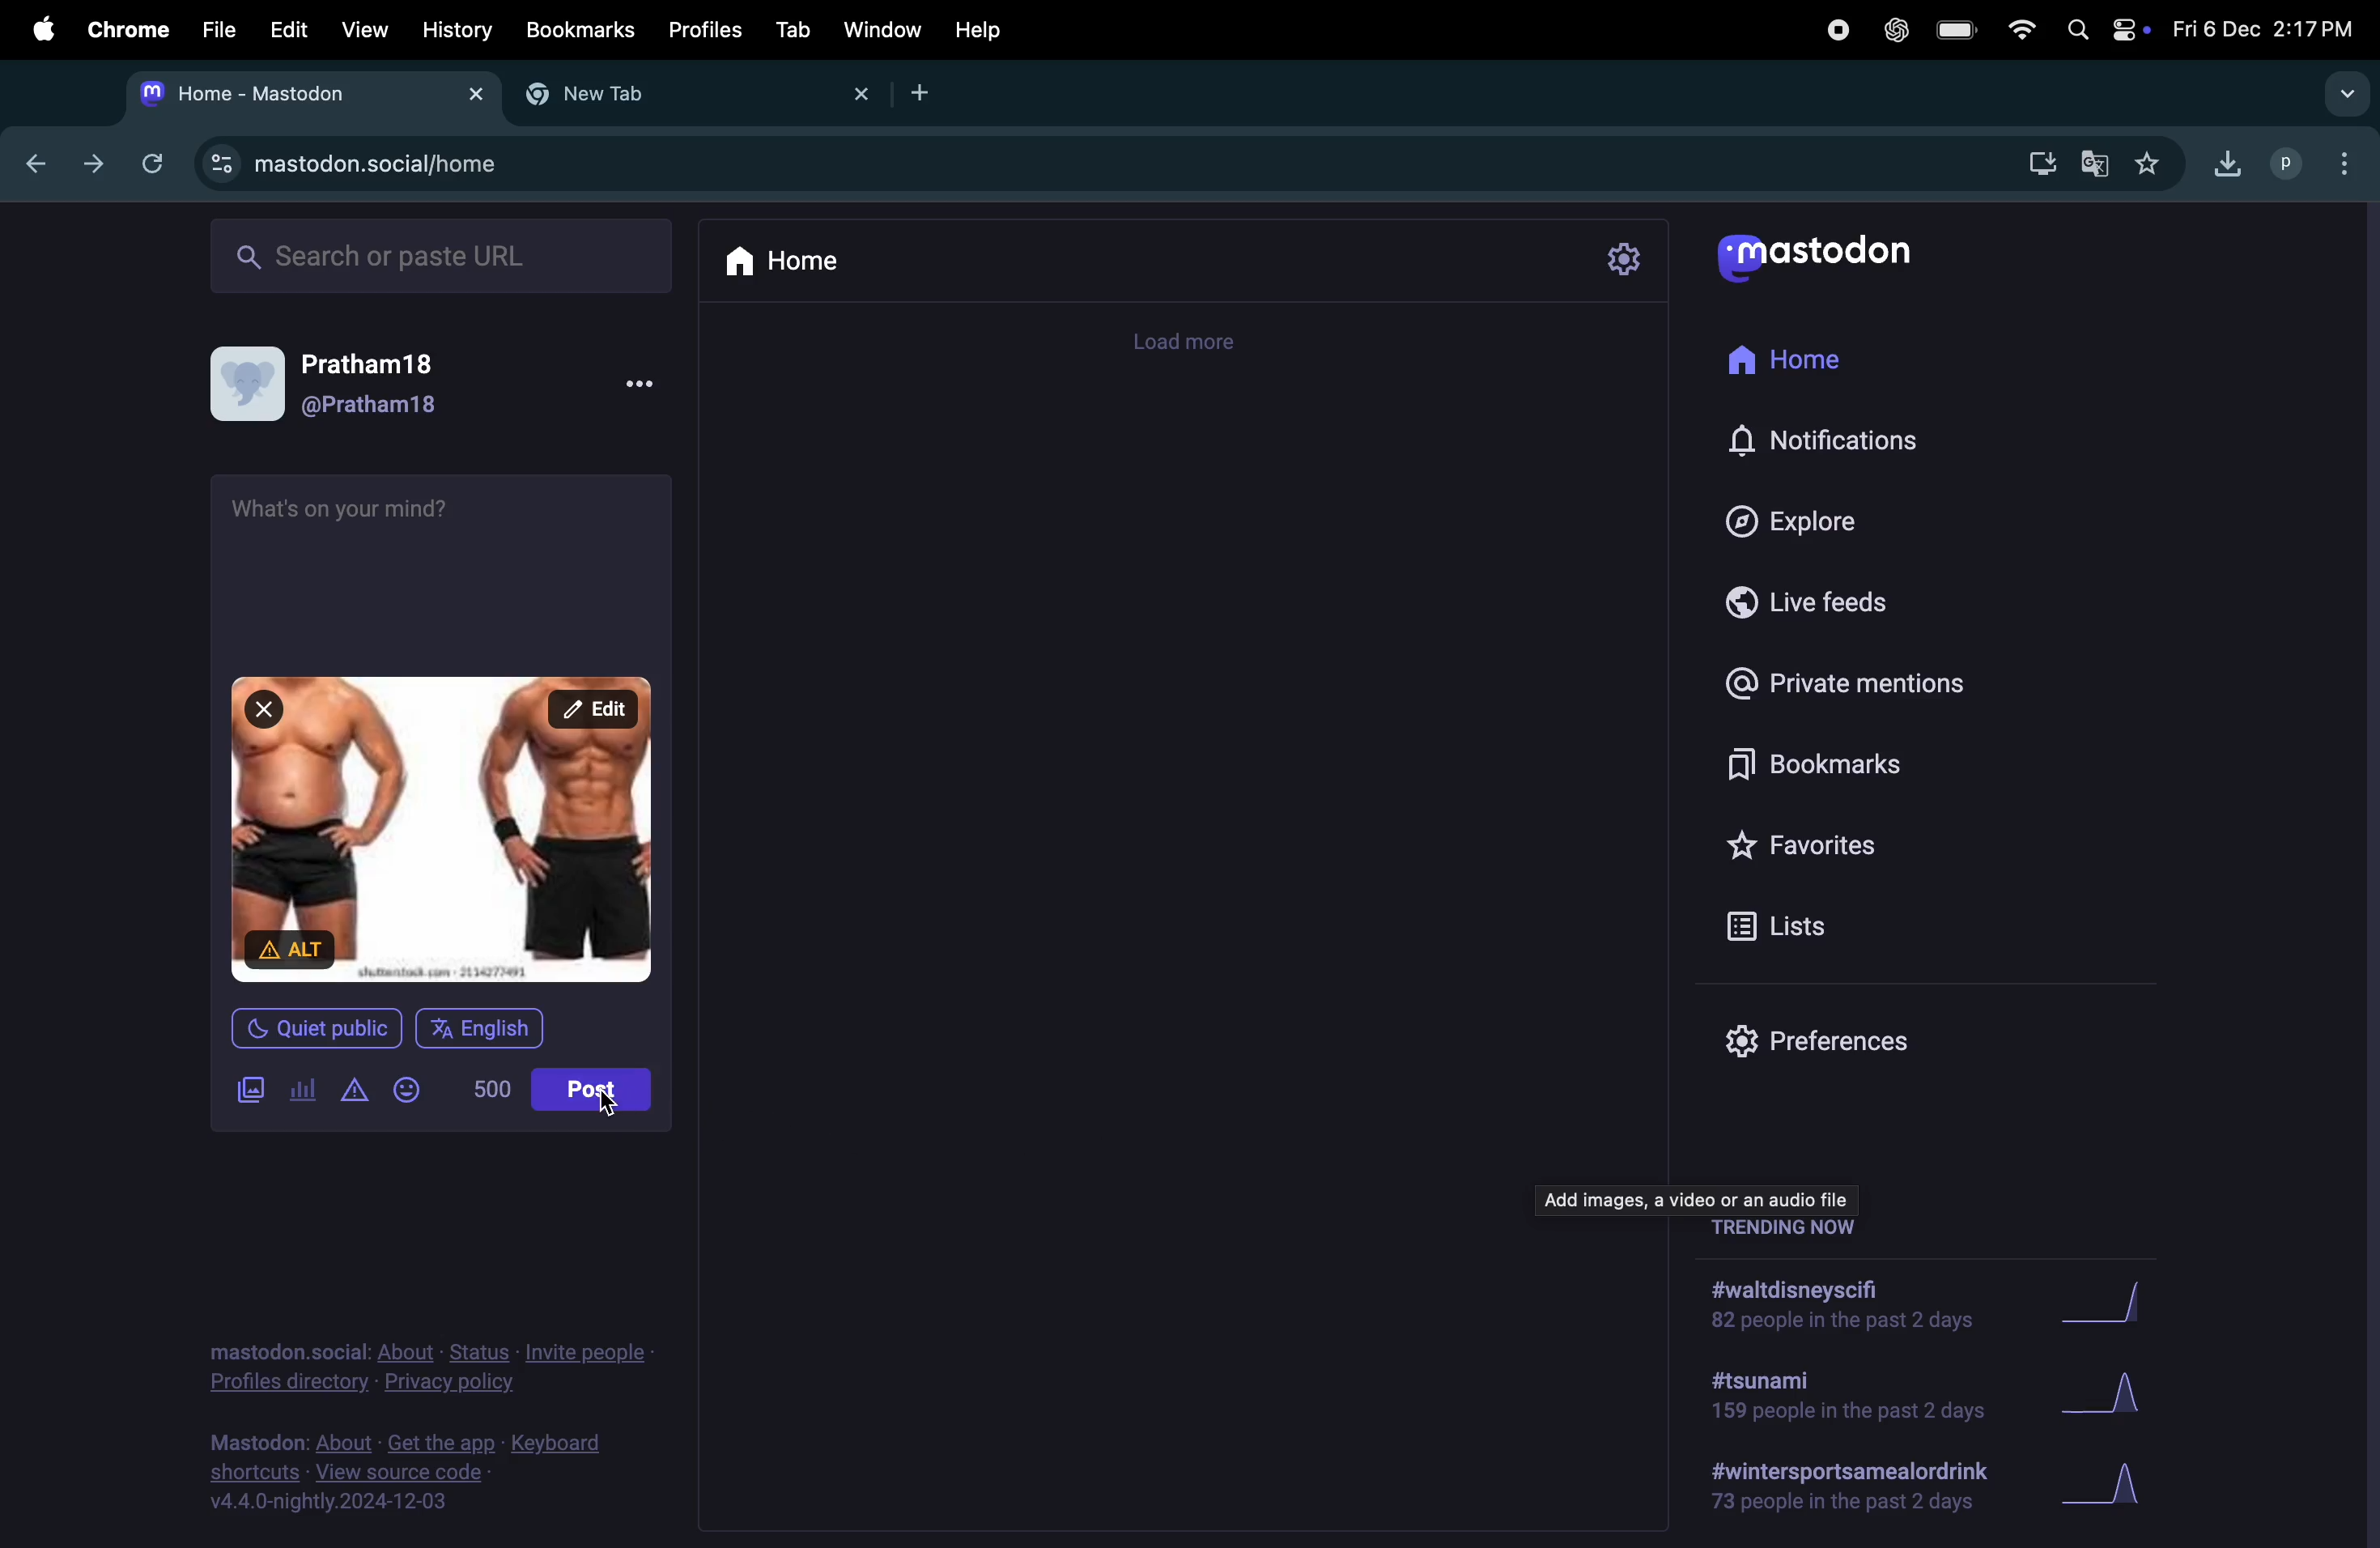  Describe the element at coordinates (1196, 344) in the screenshot. I see `load more` at that location.